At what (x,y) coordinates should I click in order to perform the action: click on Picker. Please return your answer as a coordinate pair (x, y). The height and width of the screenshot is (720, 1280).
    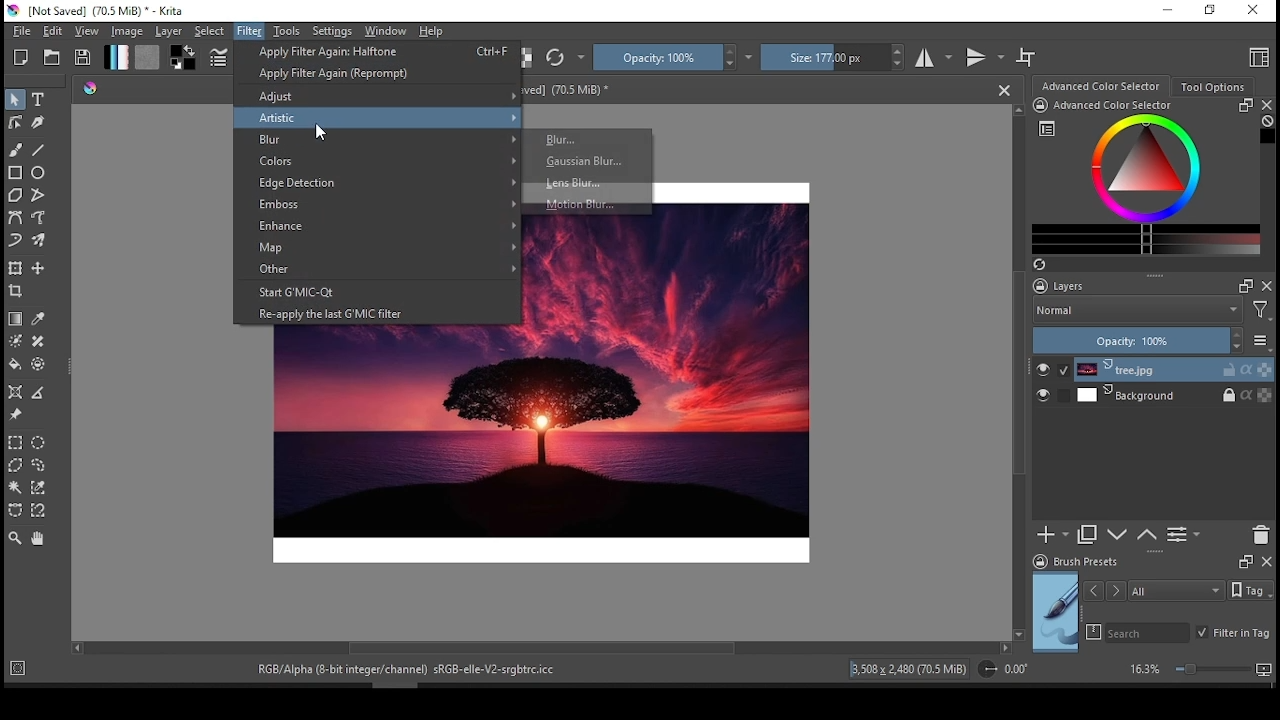
    Looking at the image, I should click on (90, 89).